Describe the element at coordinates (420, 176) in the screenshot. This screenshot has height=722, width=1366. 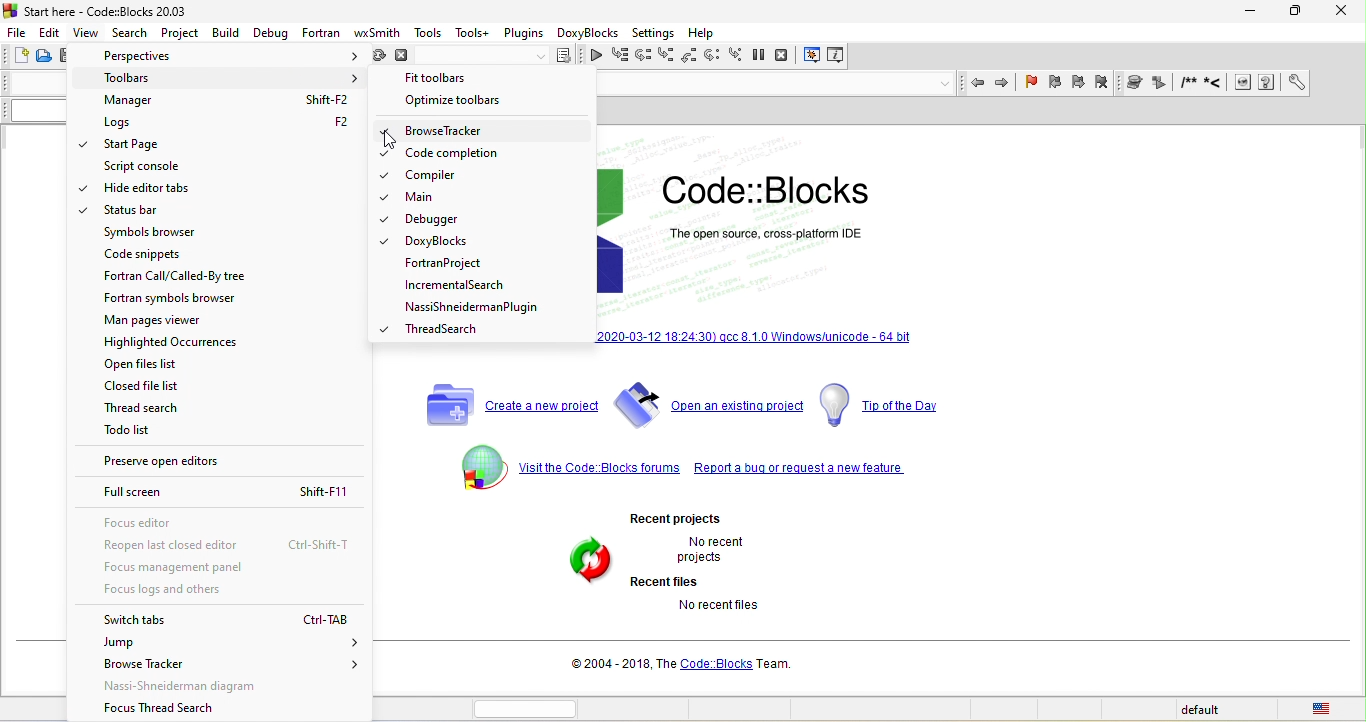
I see `compiler` at that location.